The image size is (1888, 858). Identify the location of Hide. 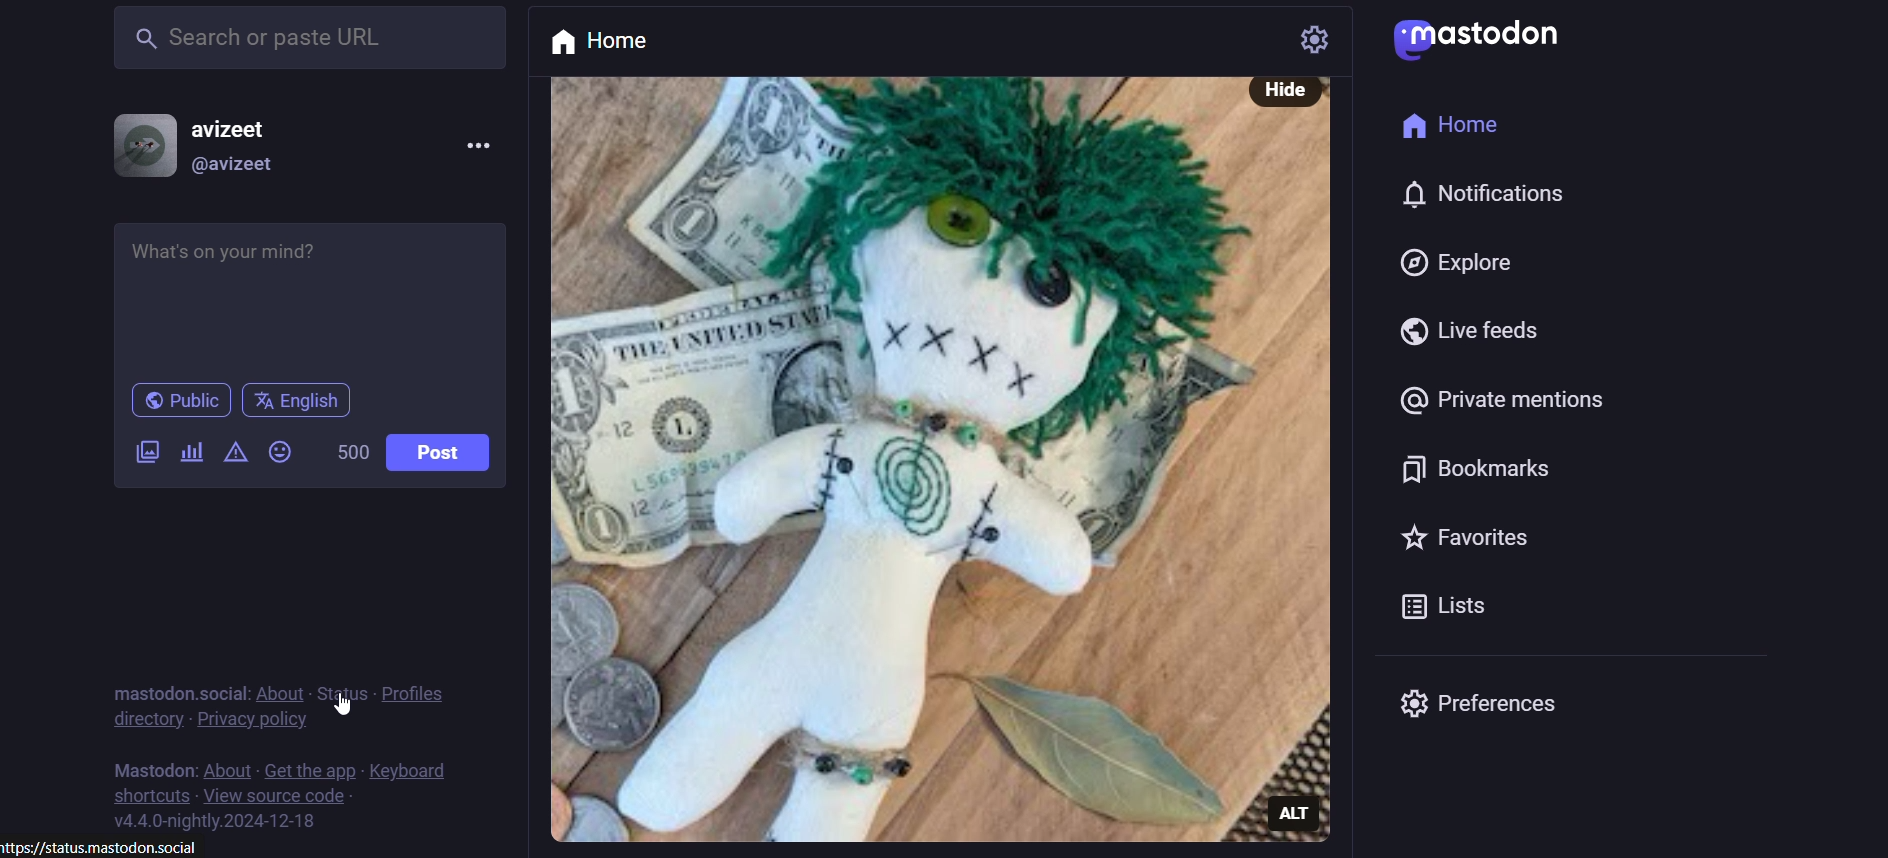
(1278, 88).